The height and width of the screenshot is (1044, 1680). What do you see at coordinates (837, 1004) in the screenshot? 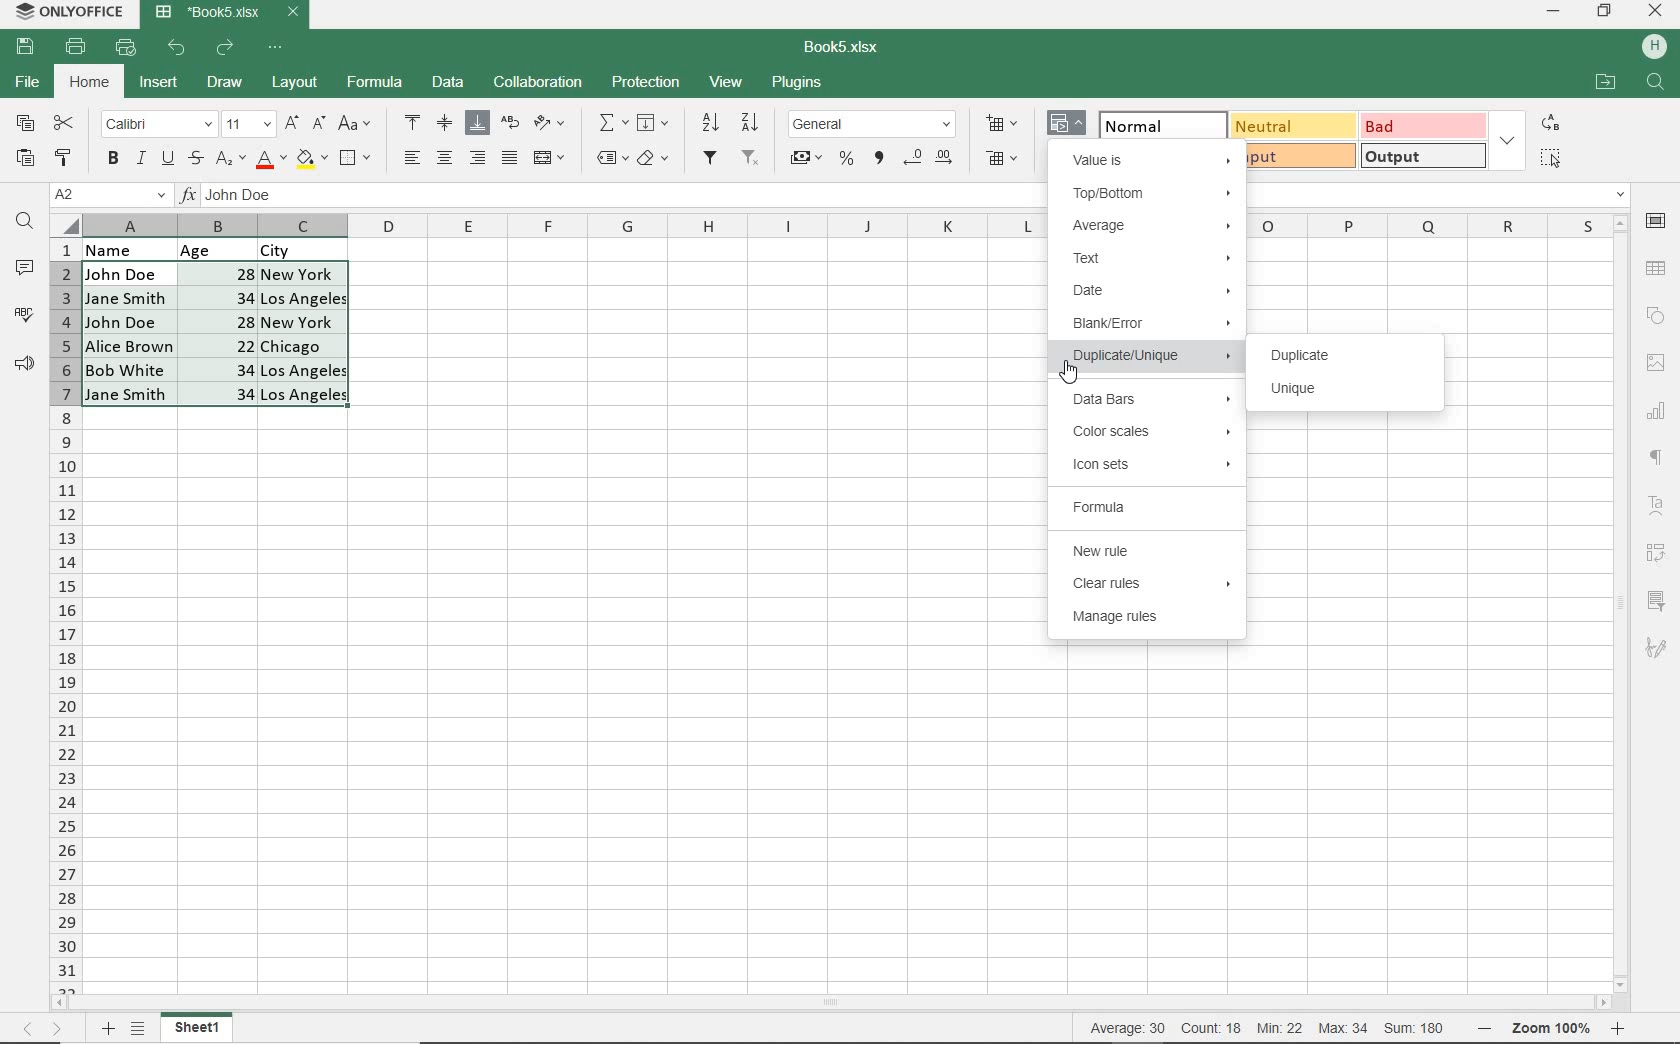
I see `SCROLLBAR` at bounding box center [837, 1004].